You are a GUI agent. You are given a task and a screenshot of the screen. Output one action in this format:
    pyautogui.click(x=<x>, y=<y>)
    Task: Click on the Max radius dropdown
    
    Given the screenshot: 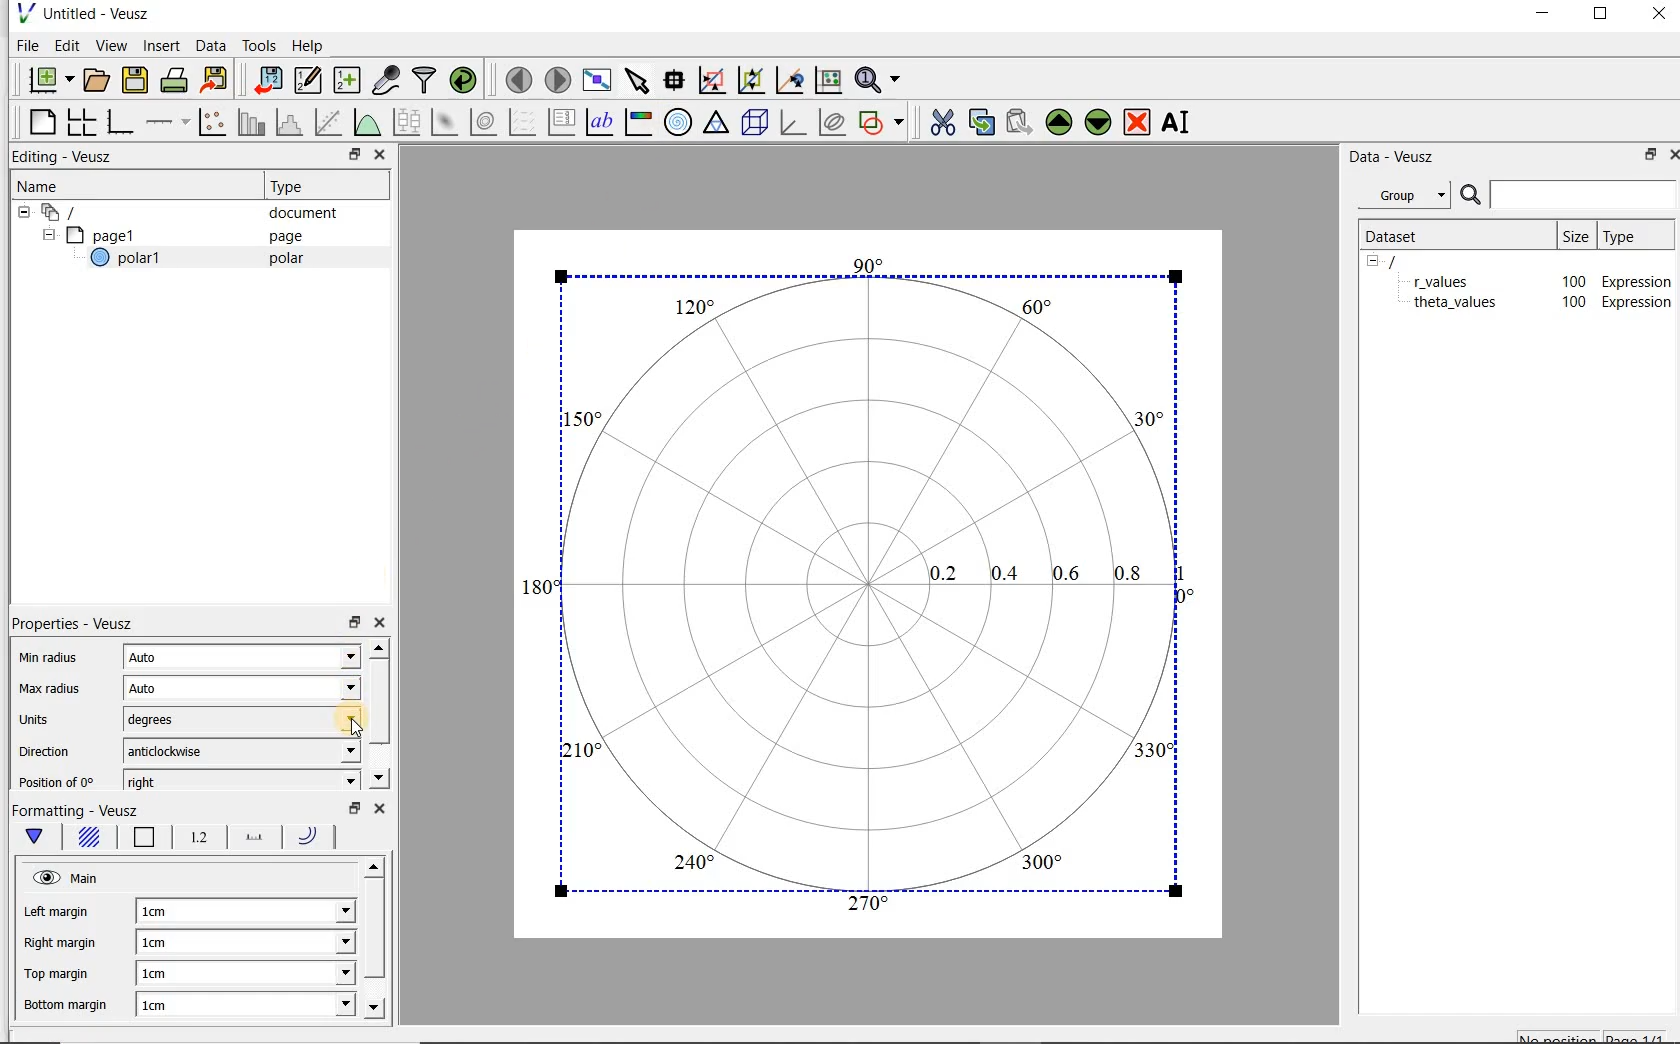 What is the action you would take?
    pyautogui.click(x=331, y=689)
    